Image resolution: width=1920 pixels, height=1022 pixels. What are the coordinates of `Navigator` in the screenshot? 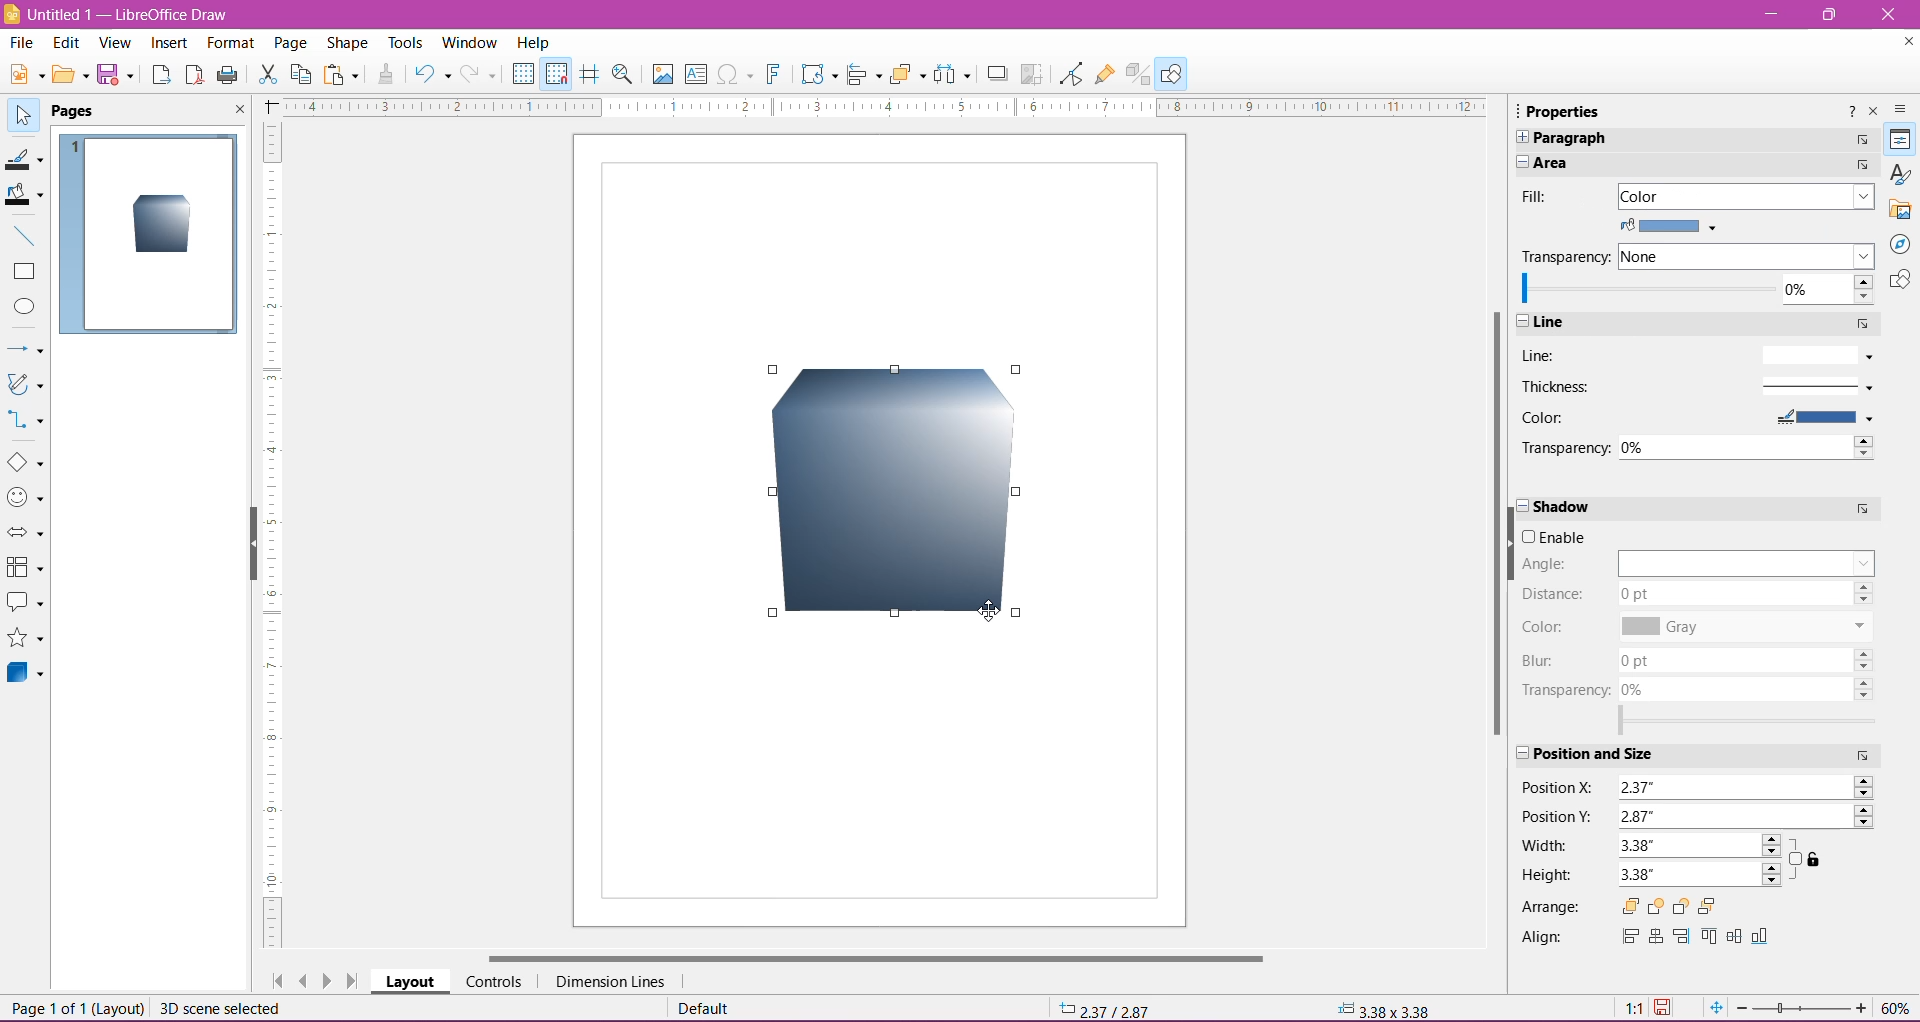 It's located at (1898, 244).